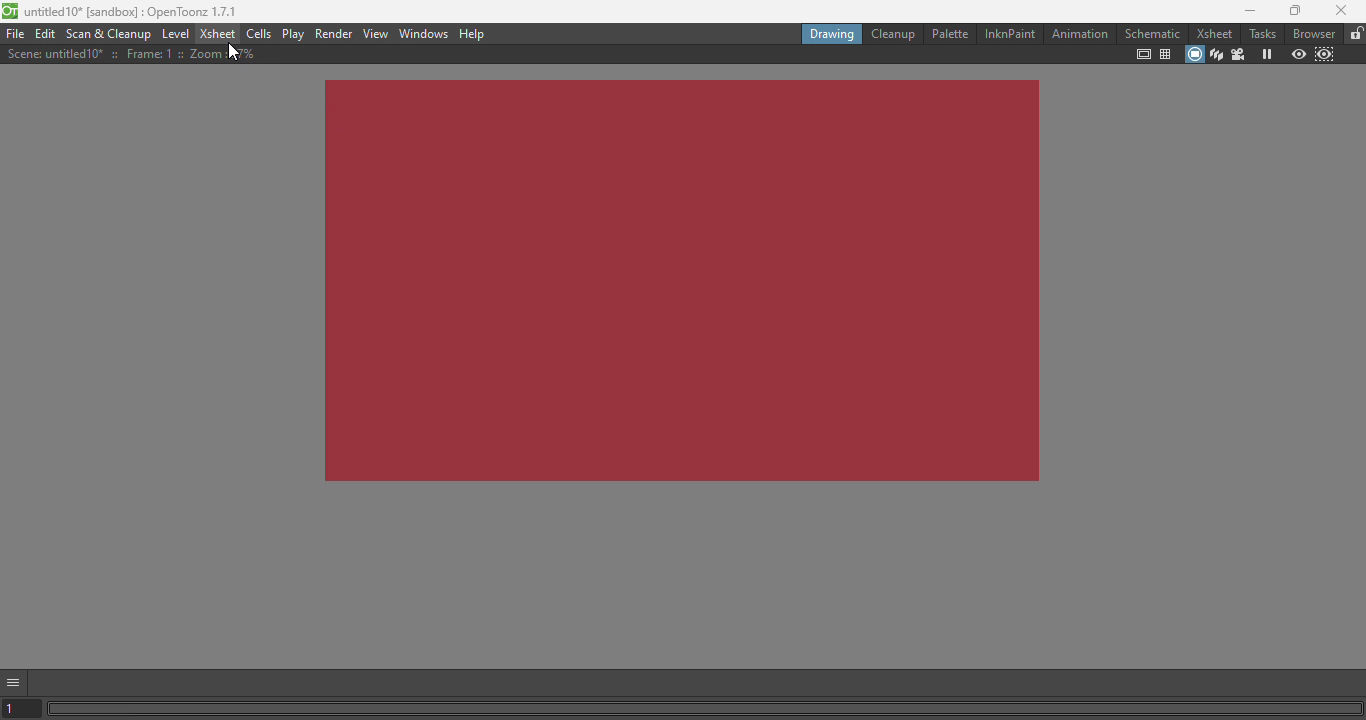 Image resolution: width=1366 pixels, height=720 pixels. What do you see at coordinates (131, 54) in the screenshot?
I see `Scene details` at bounding box center [131, 54].